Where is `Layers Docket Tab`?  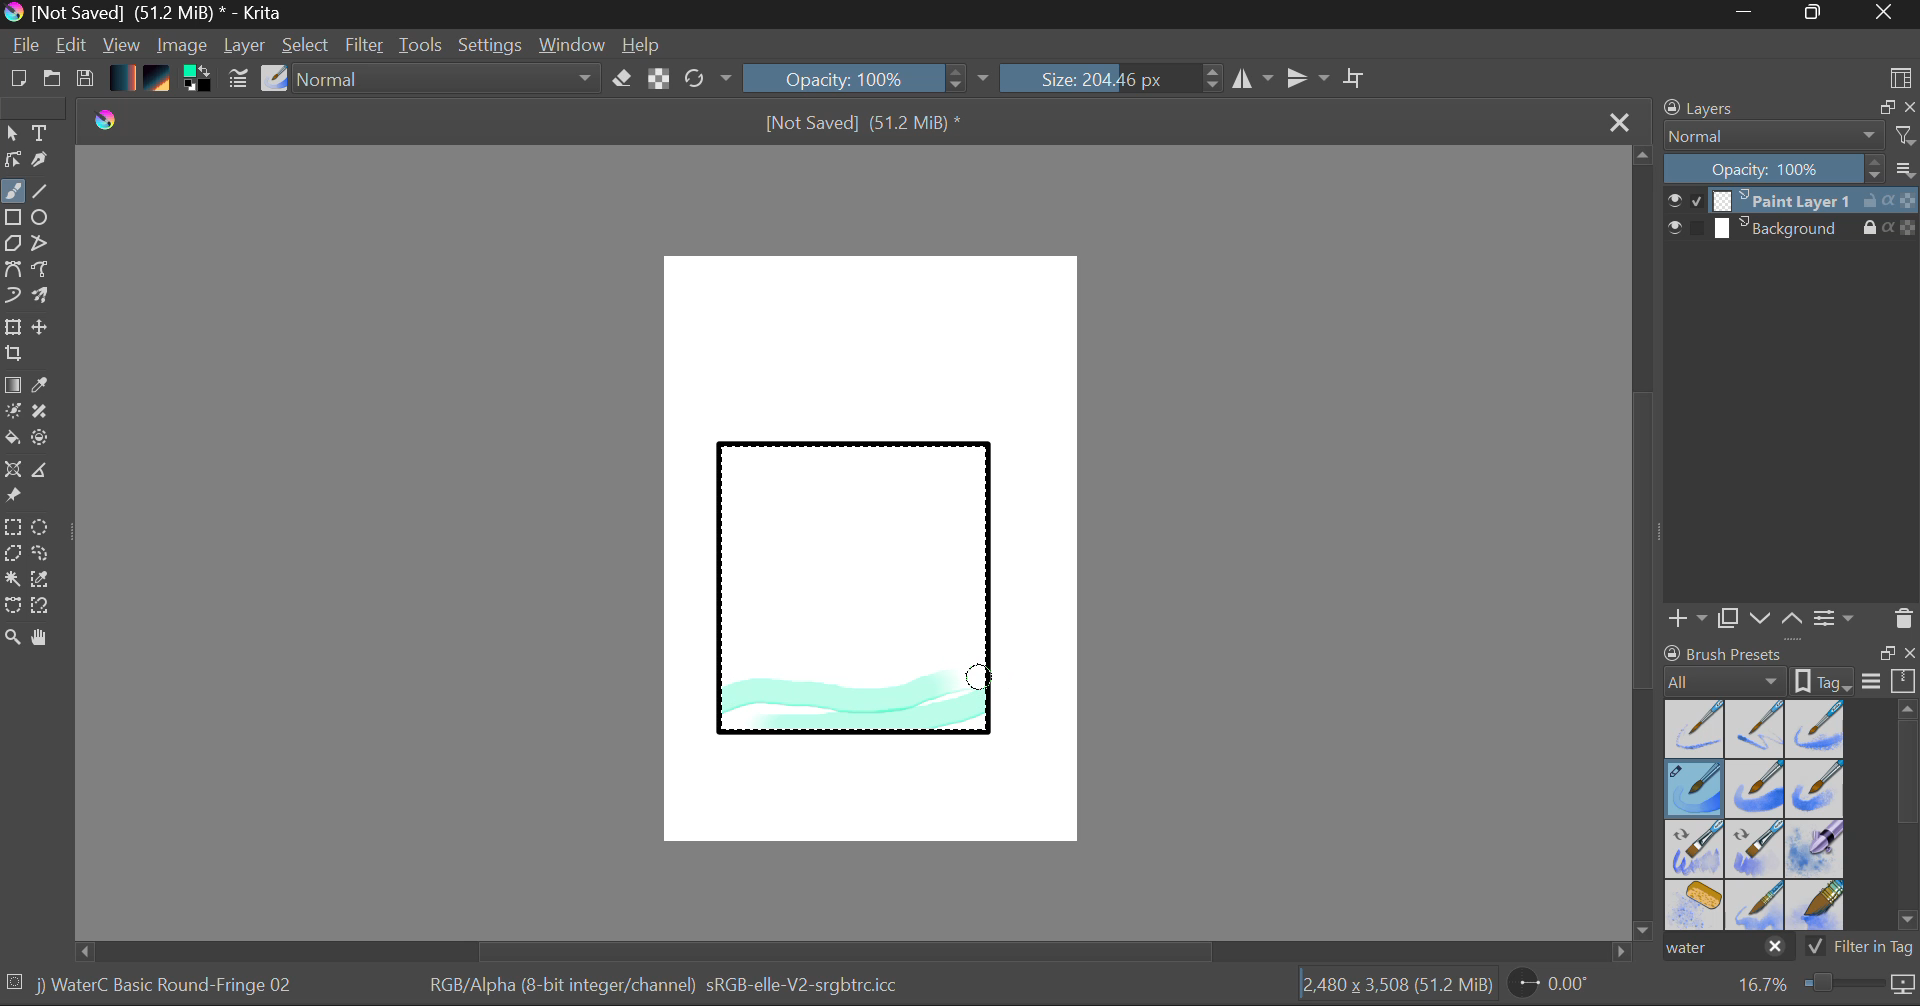
Layers Docket Tab is located at coordinates (1787, 106).